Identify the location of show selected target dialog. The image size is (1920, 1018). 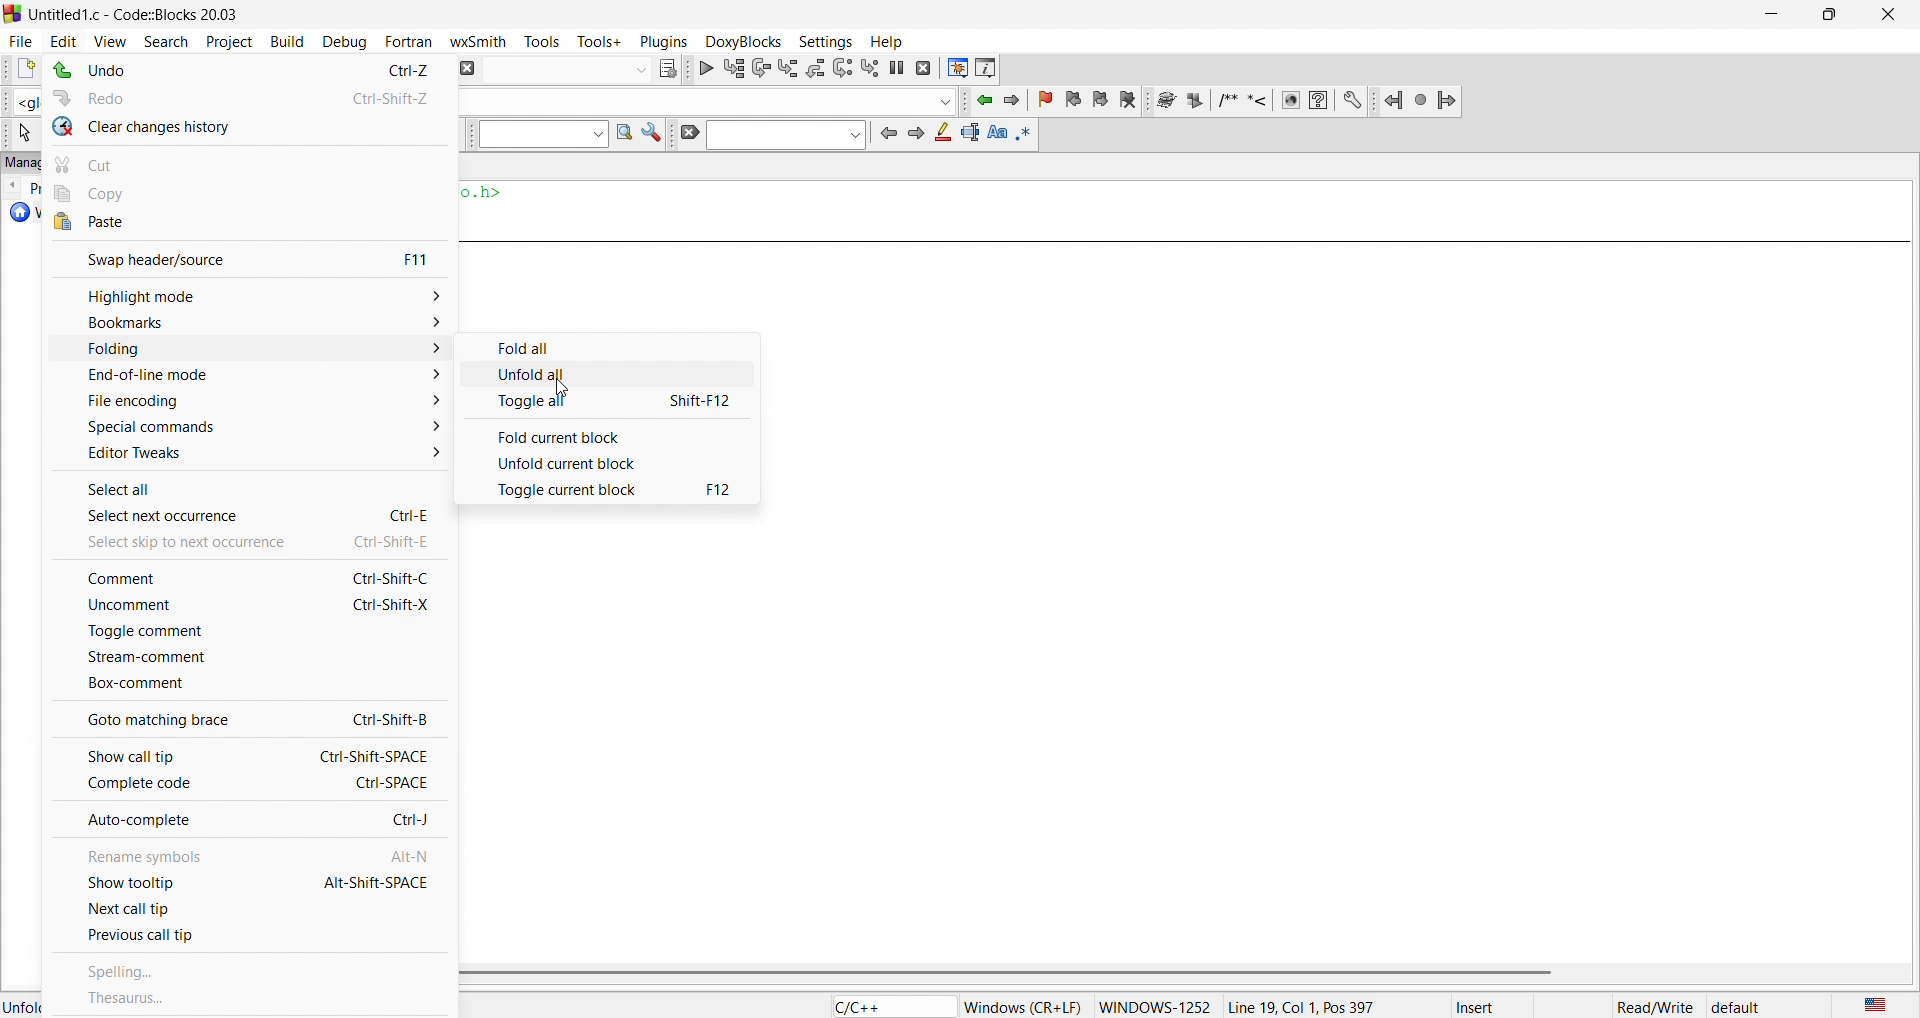
(665, 67).